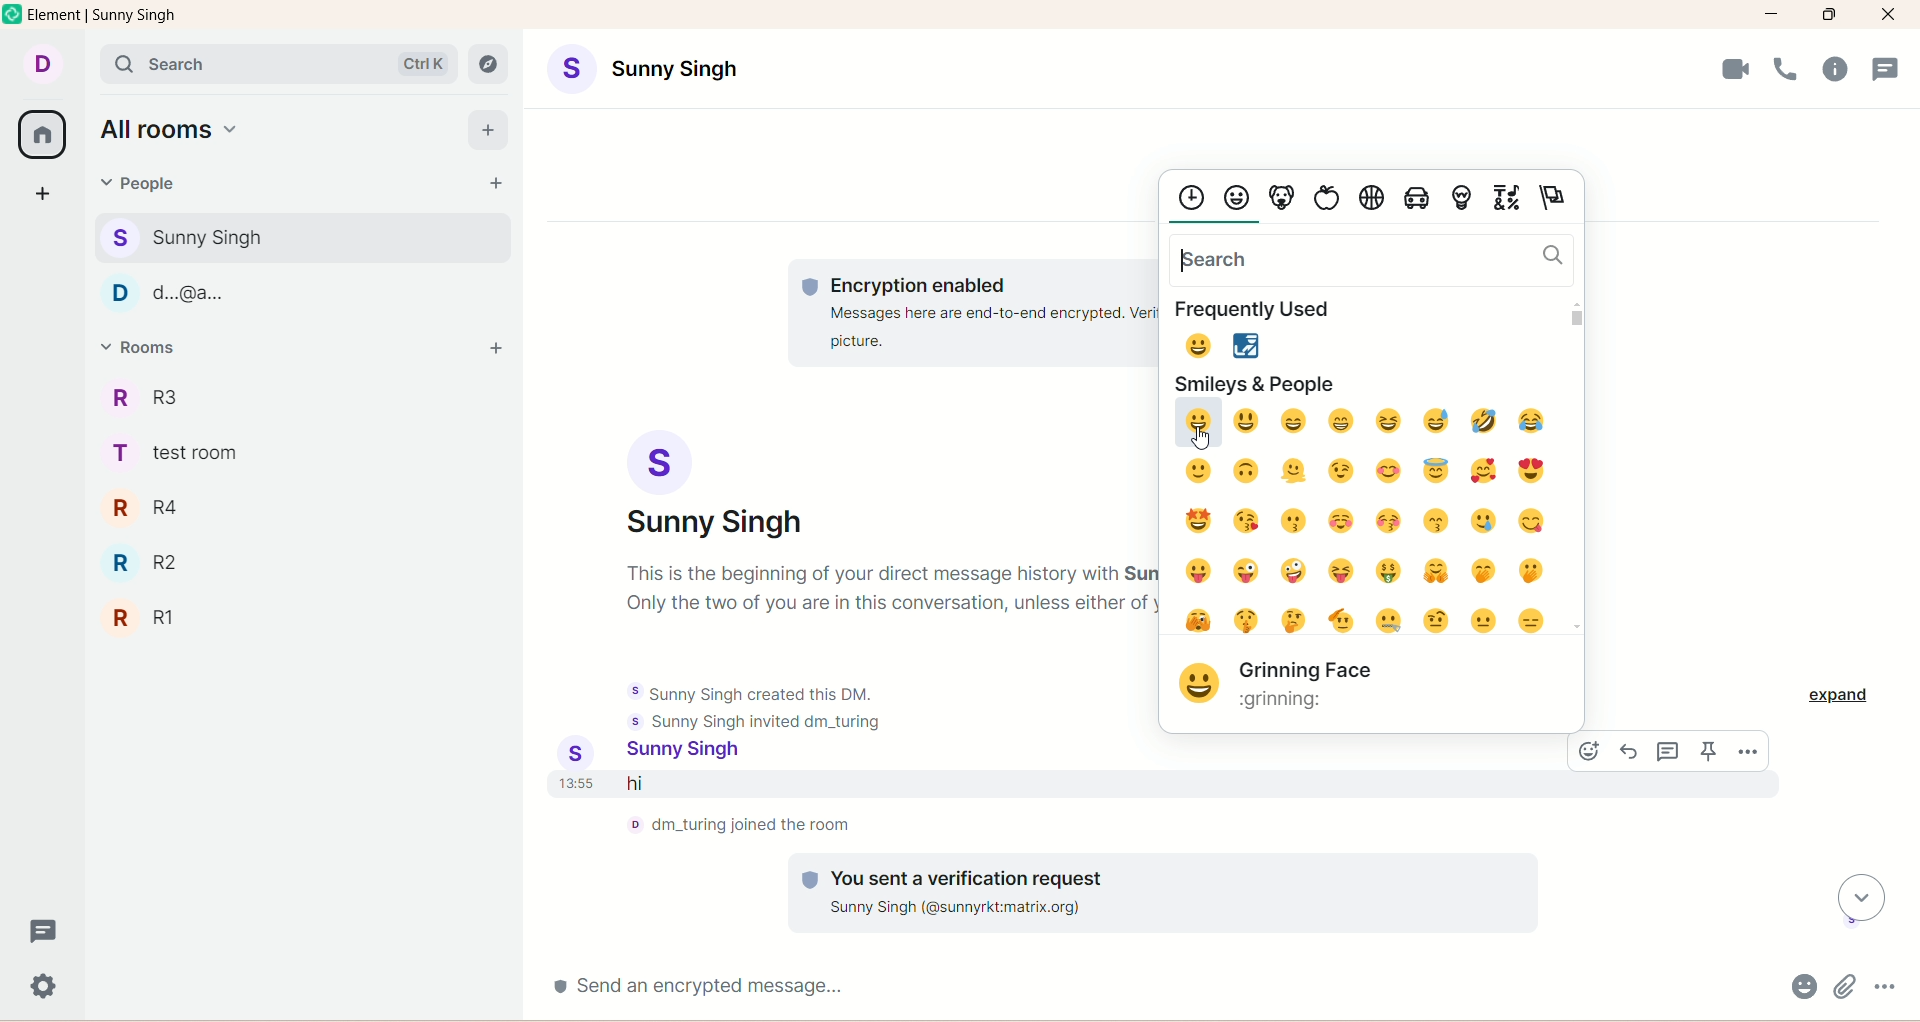  I want to click on attachments, so click(1845, 986).